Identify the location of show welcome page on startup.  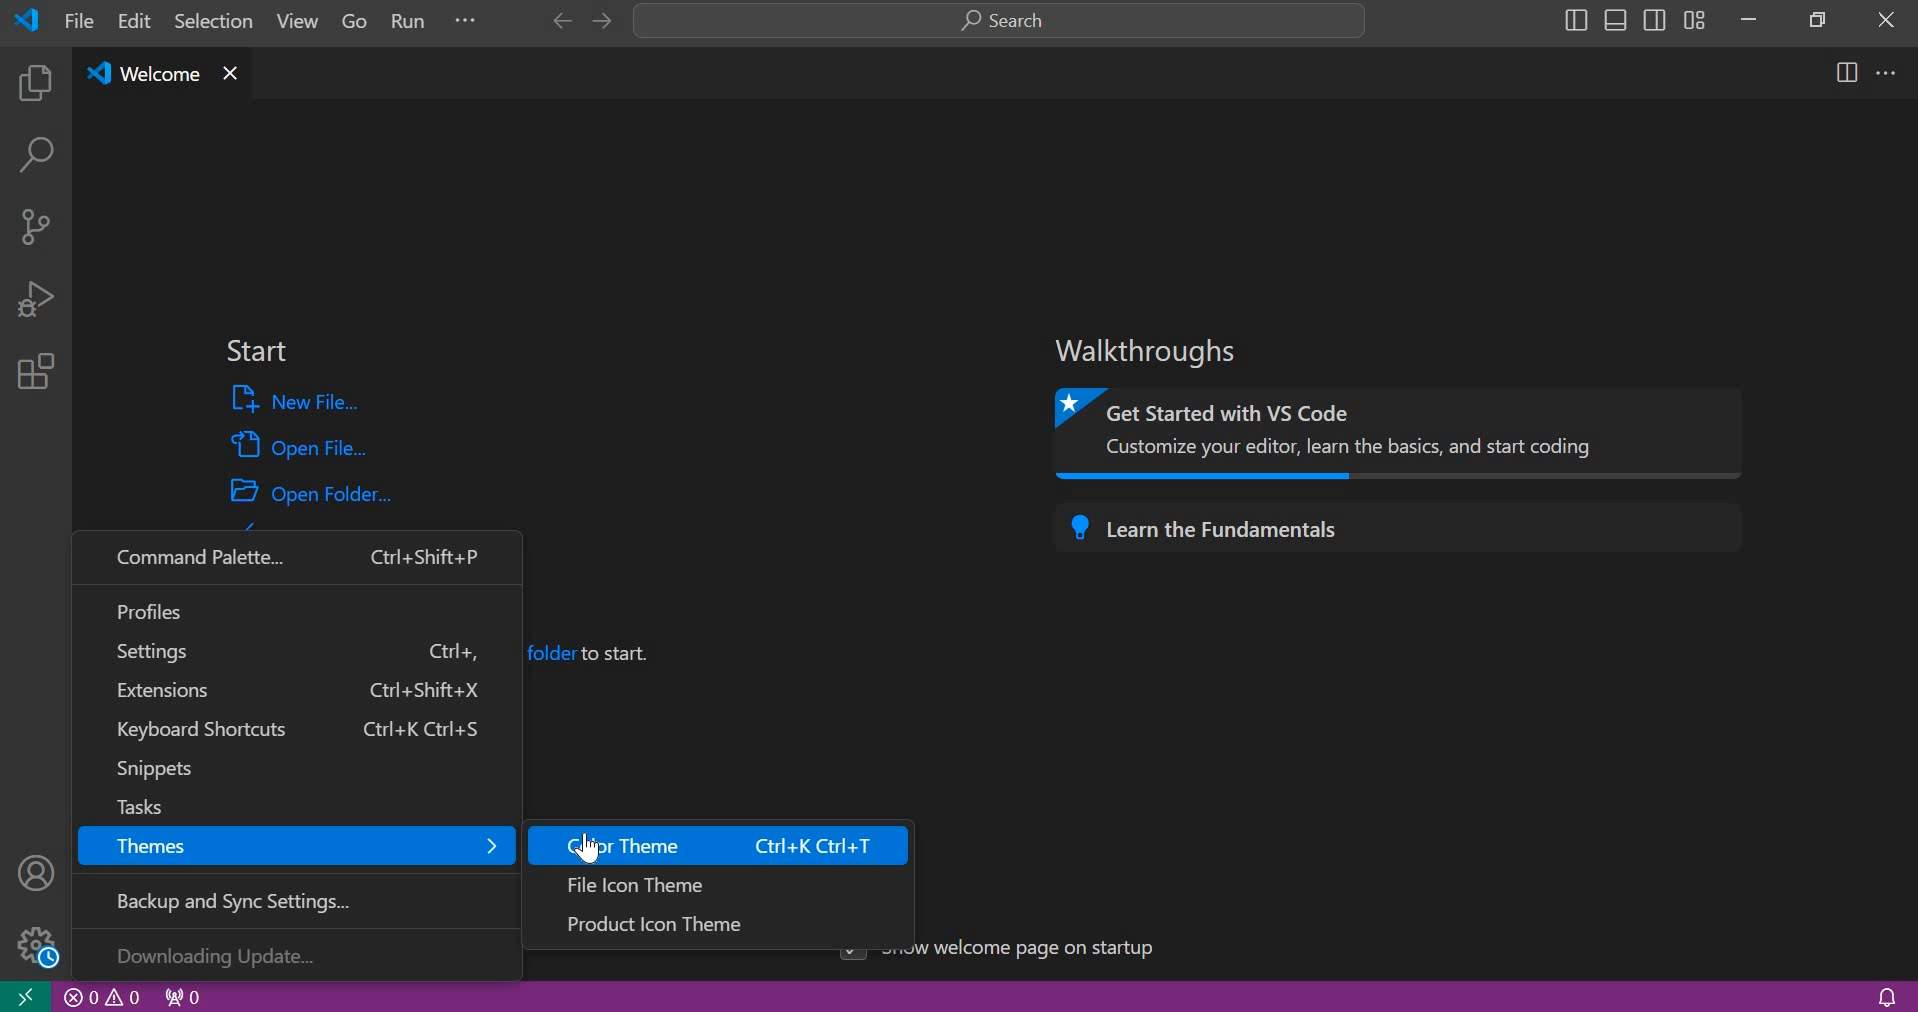
(1041, 948).